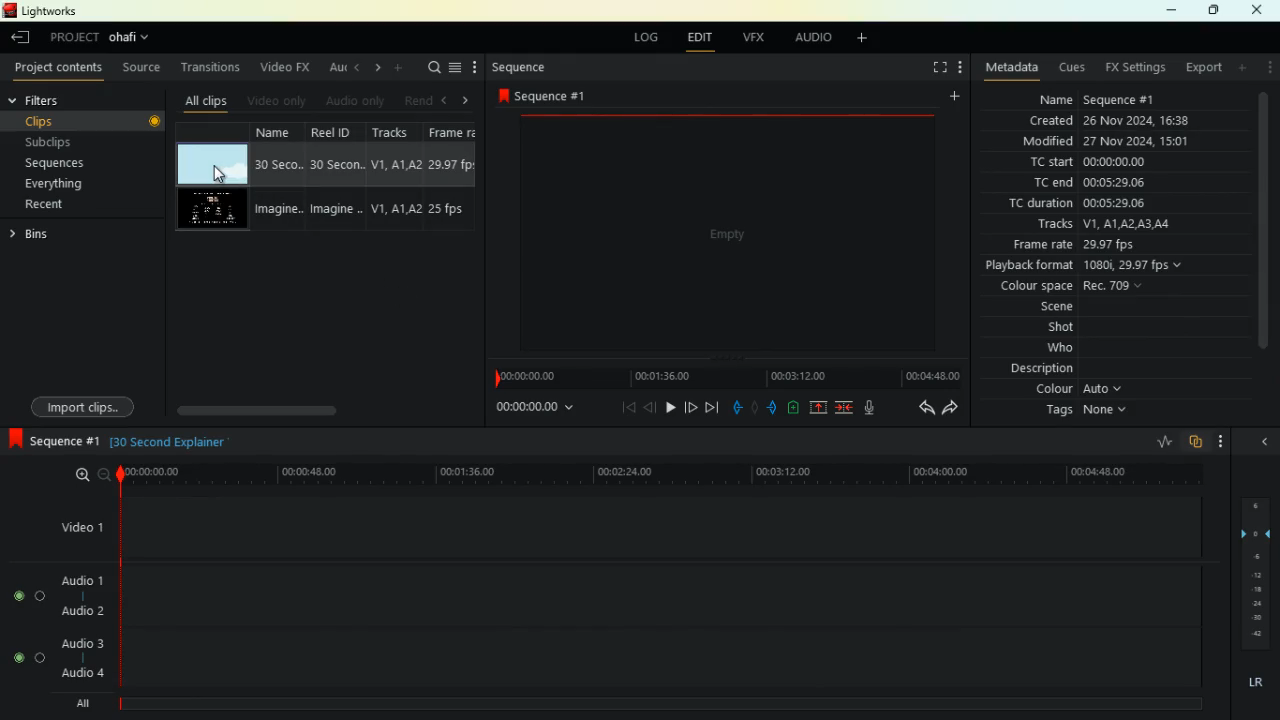 This screenshot has width=1280, height=720. What do you see at coordinates (21, 39) in the screenshot?
I see `leave` at bounding box center [21, 39].